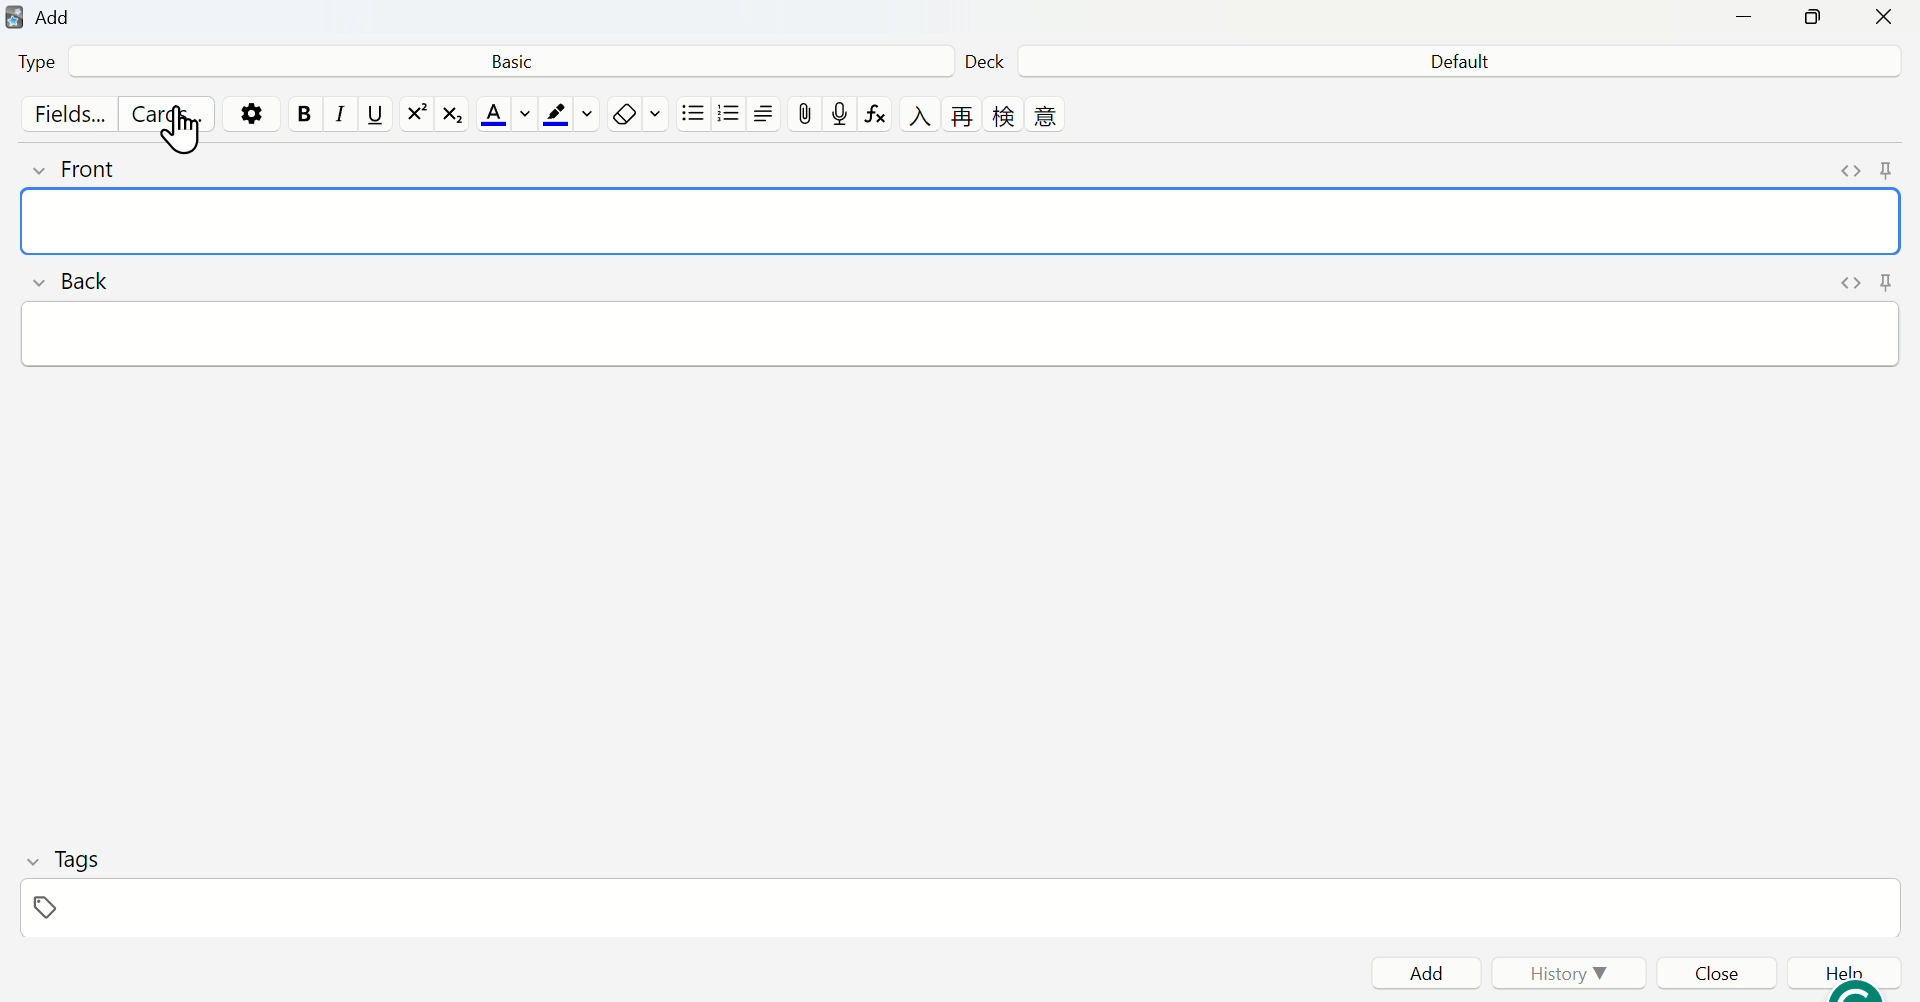 This screenshot has width=1920, height=1002. What do you see at coordinates (988, 60) in the screenshot?
I see `Deck` at bounding box center [988, 60].